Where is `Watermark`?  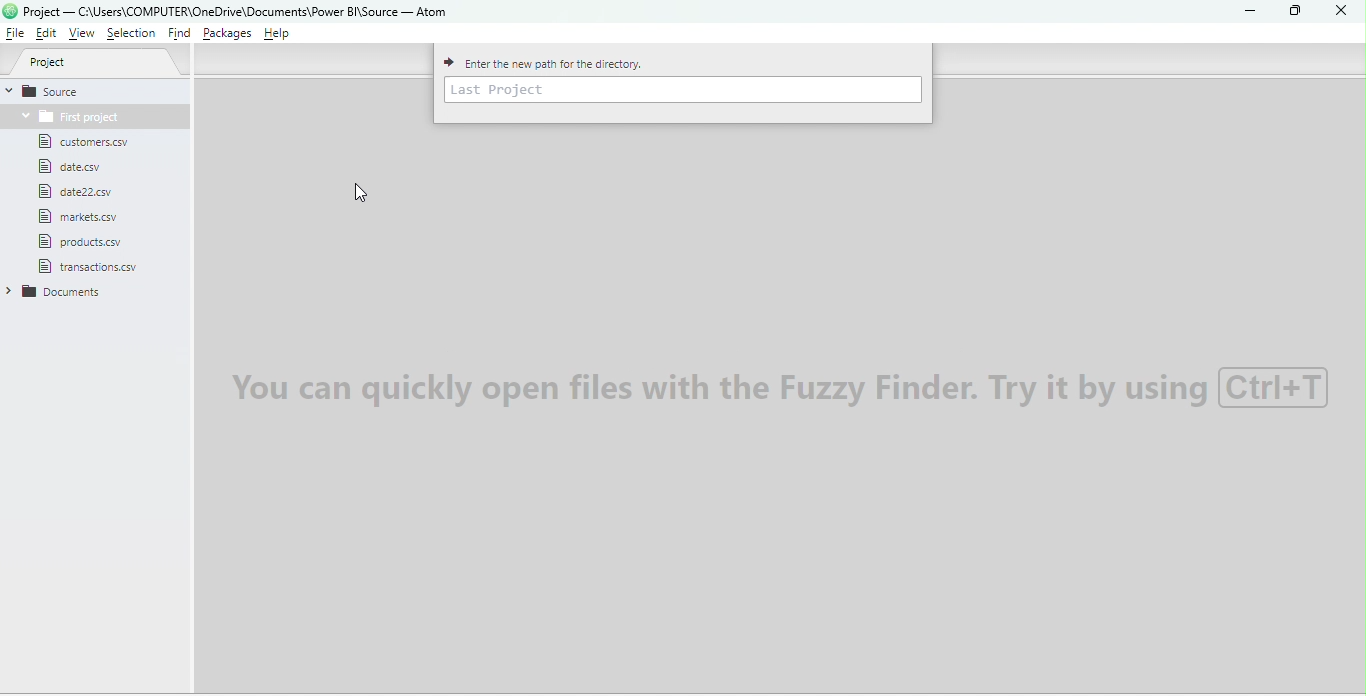
Watermark is located at coordinates (779, 401).